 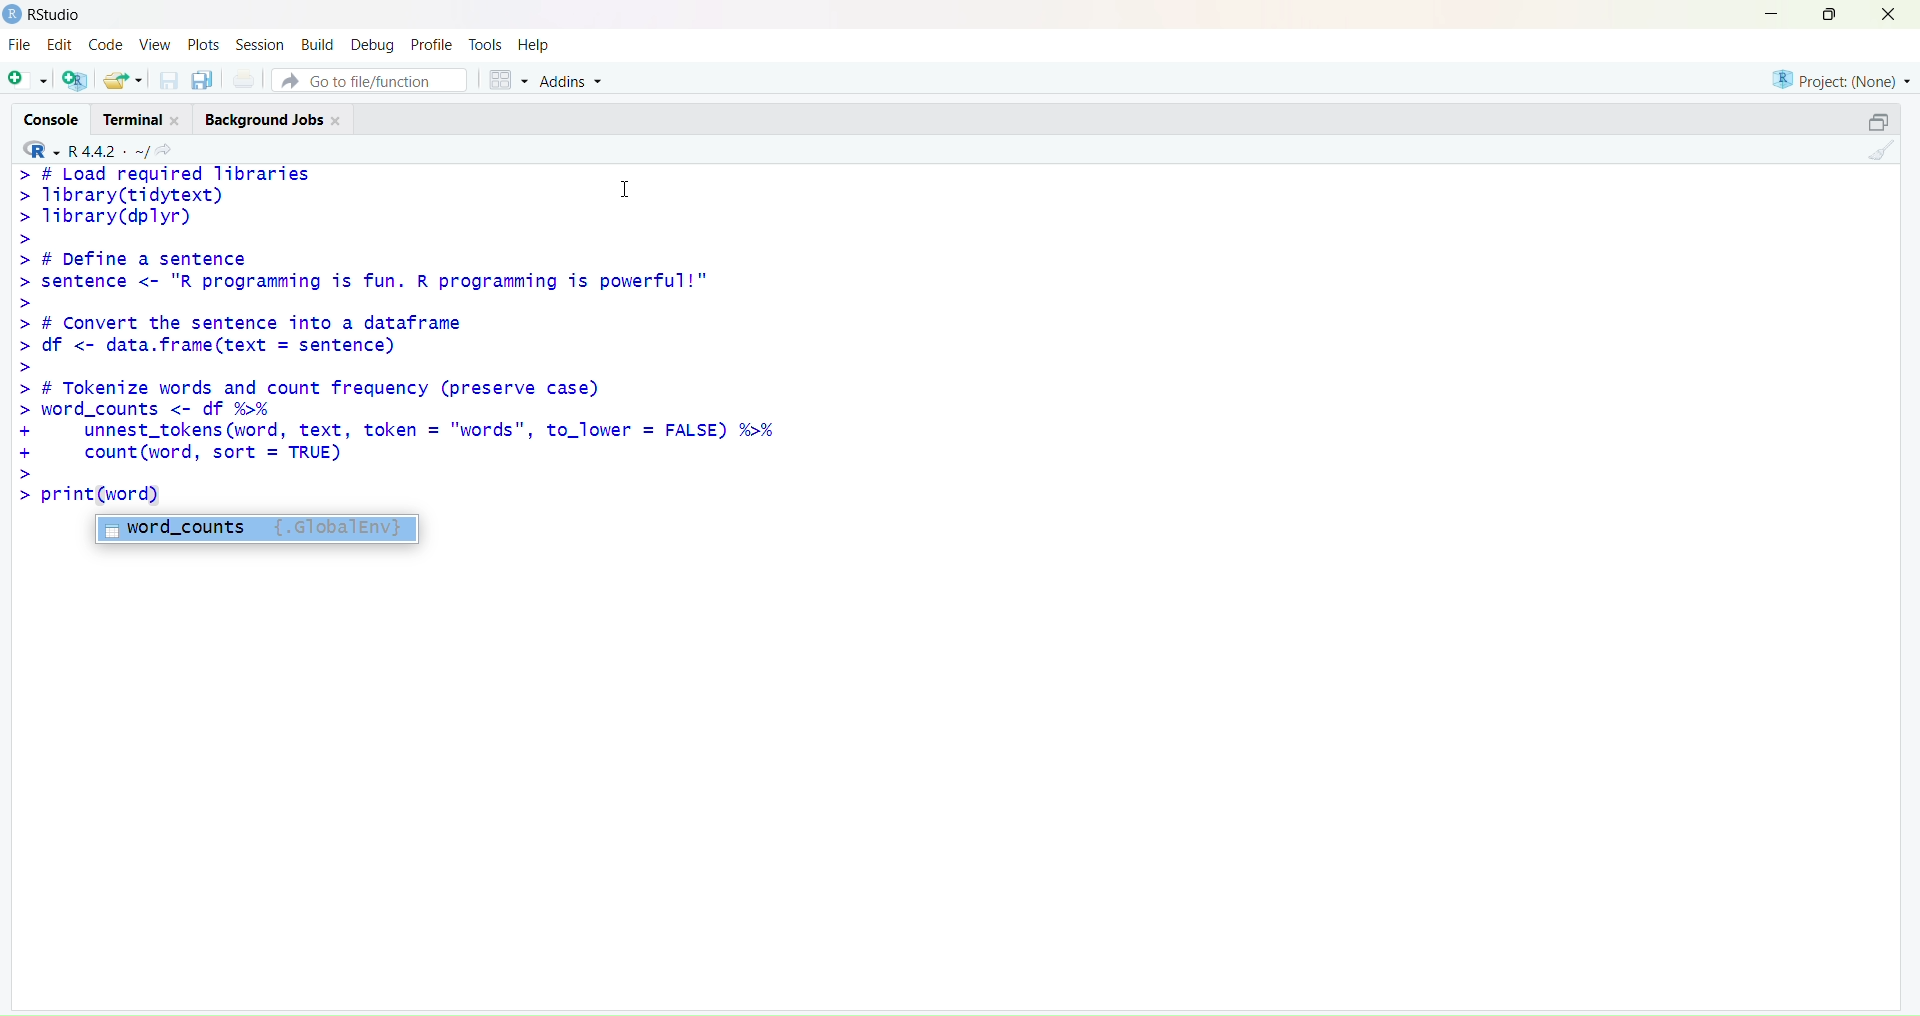 I want to click on plots, so click(x=205, y=44).